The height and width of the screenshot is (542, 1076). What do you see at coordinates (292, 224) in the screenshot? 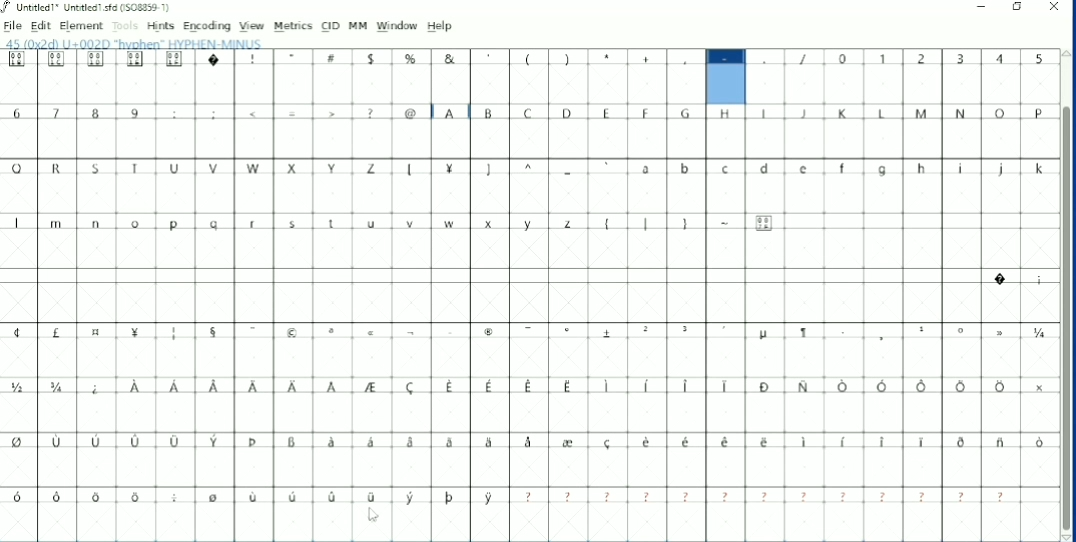
I see `Small letters` at bounding box center [292, 224].